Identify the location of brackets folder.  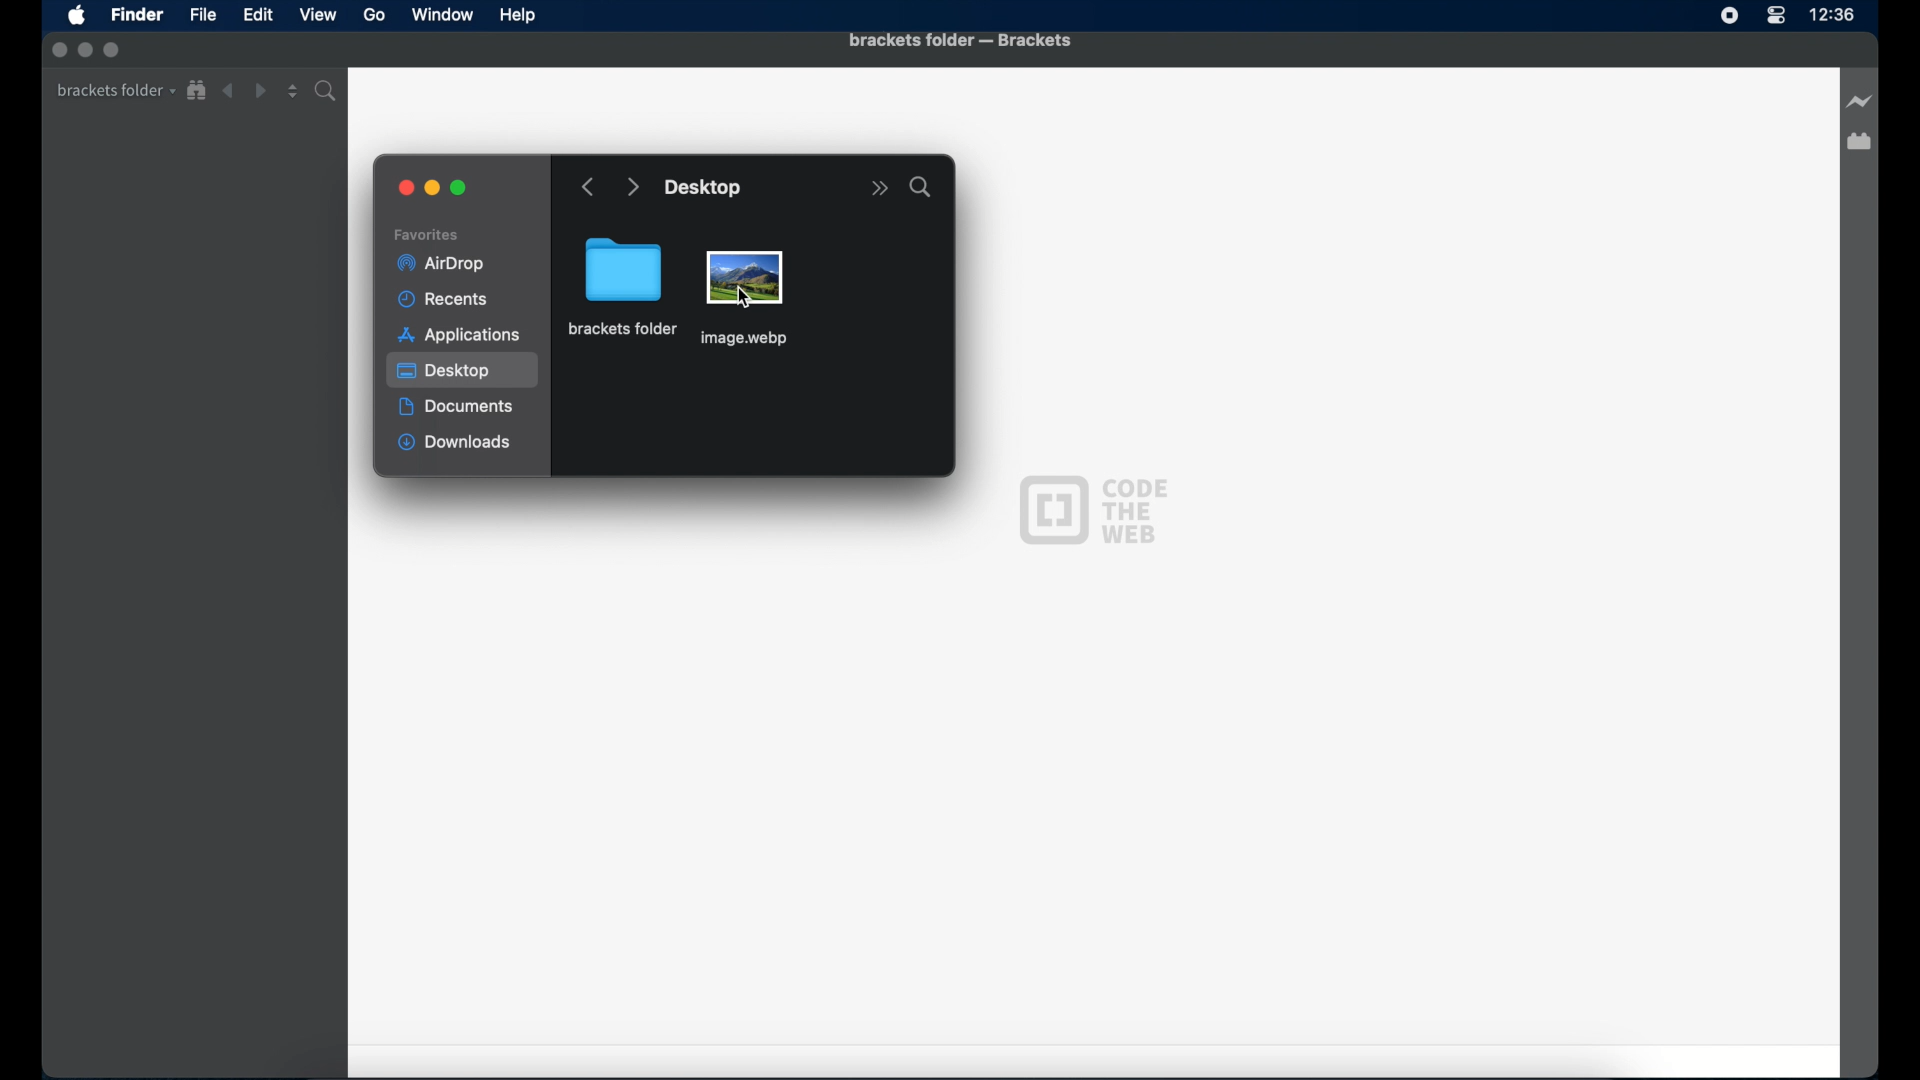
(116, 91).